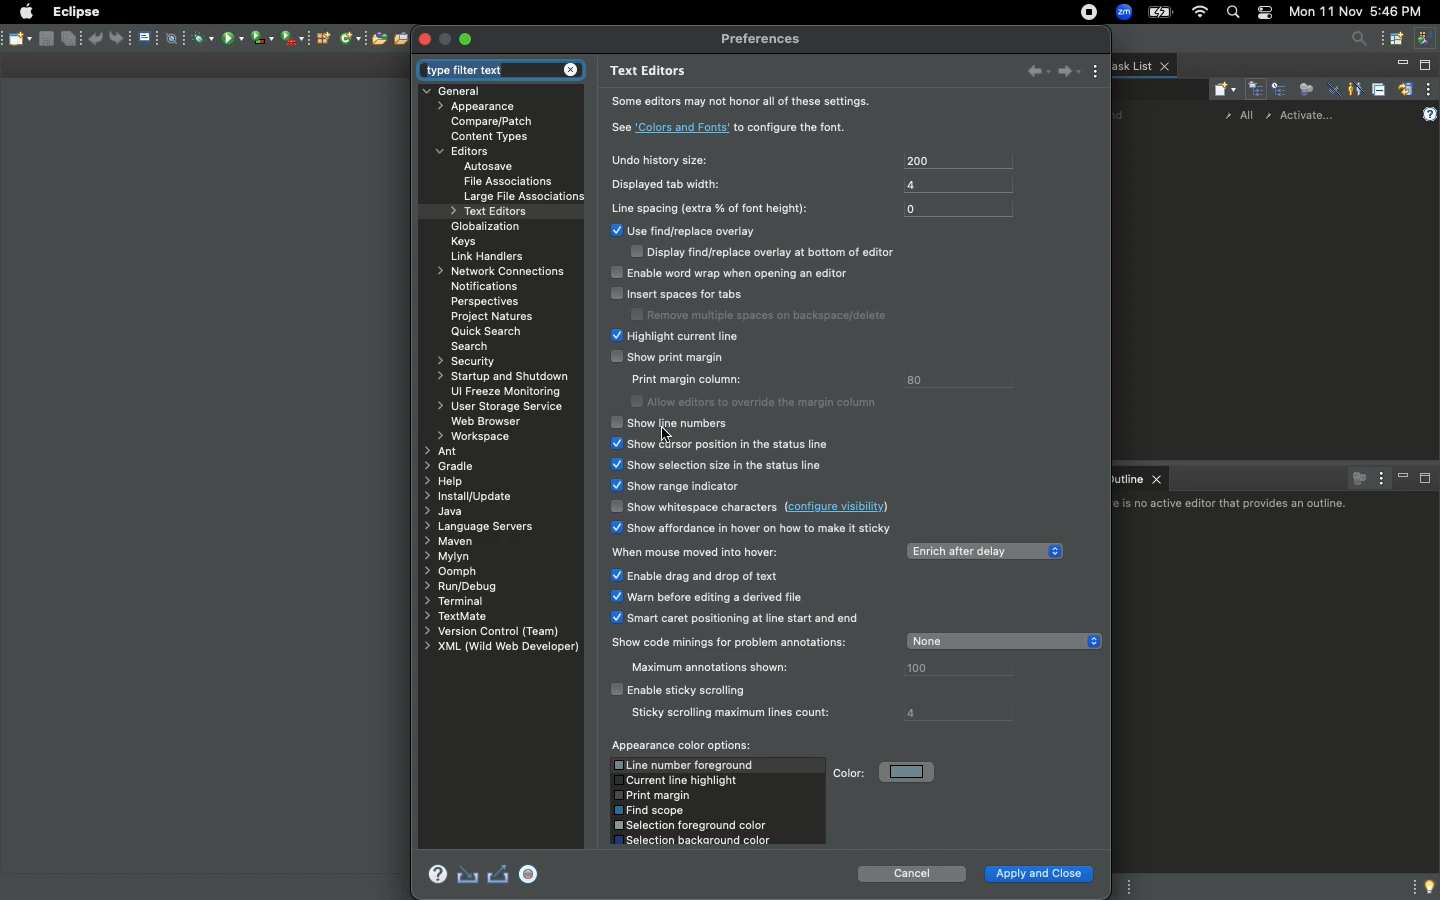 This screenshot has width=1440, height=900. What do you see at coordinates (1123, 14) in the screenshot?
I see `Zoom` at bounding box center [1123, 14].